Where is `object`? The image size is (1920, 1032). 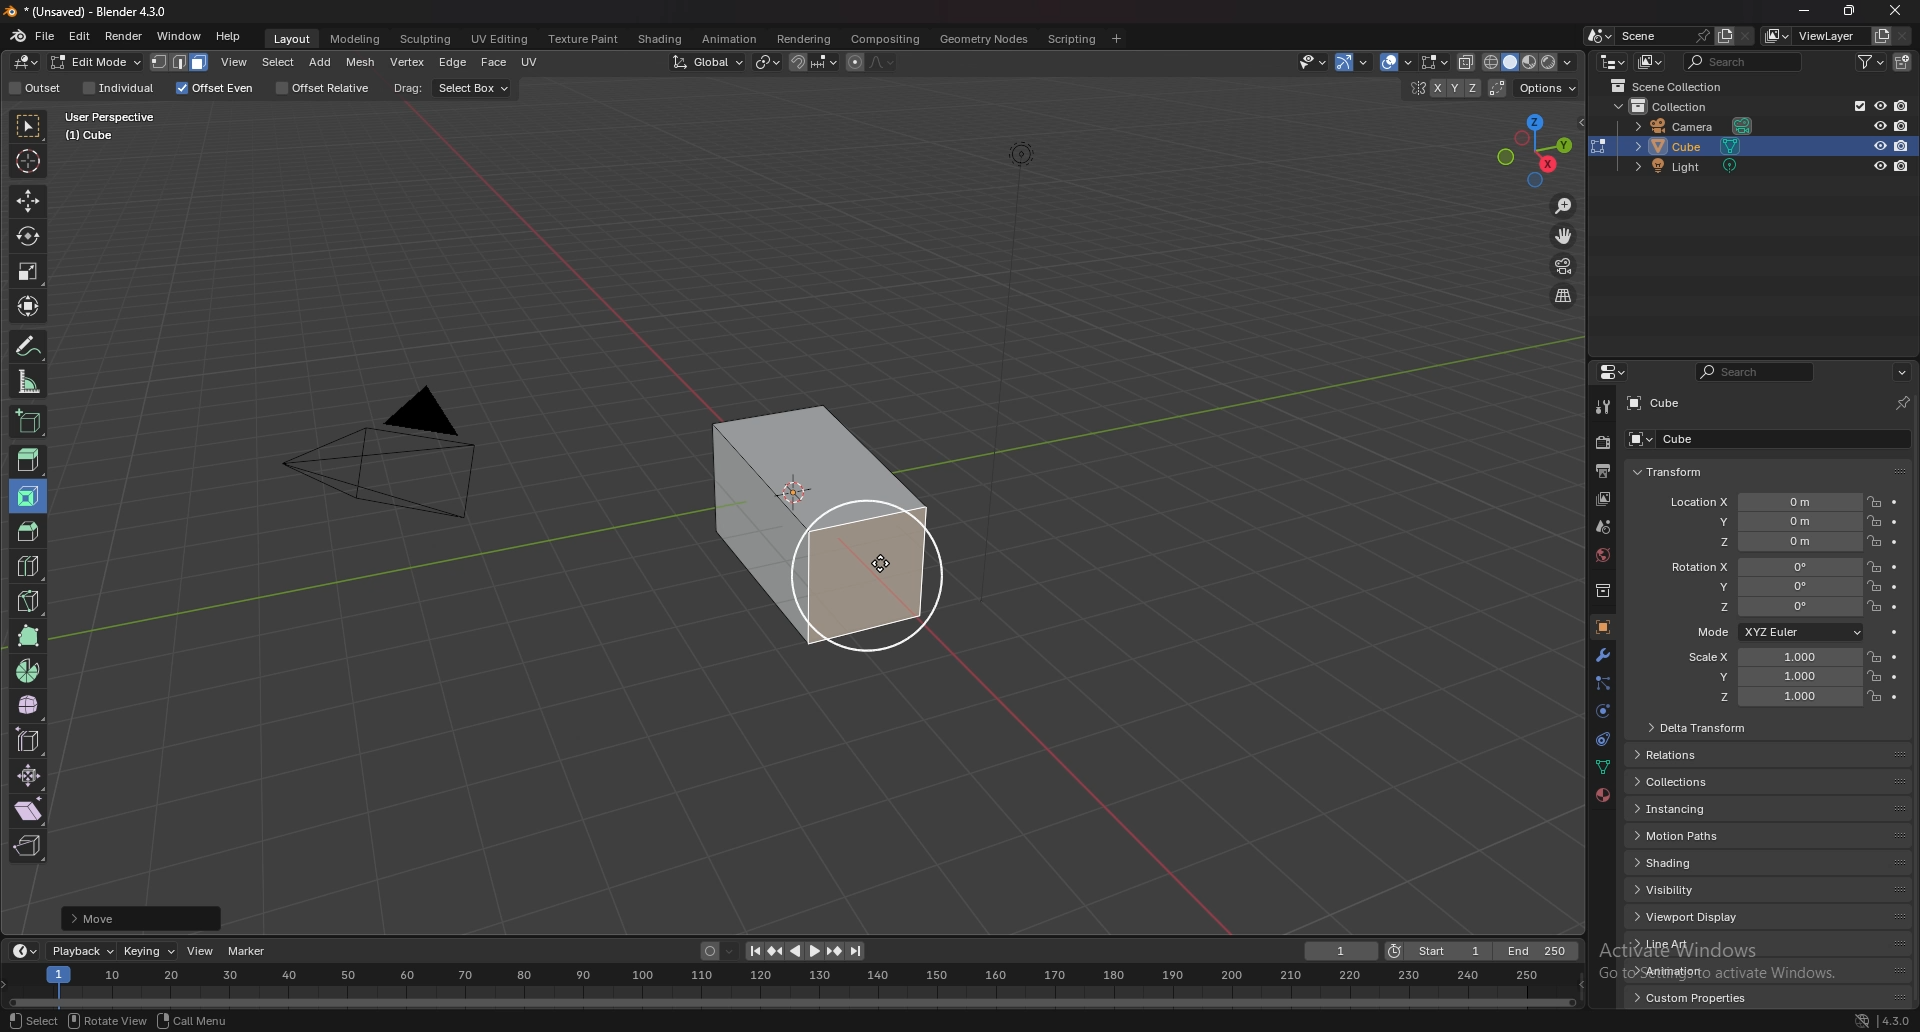 object is located at coordinates (1603, 626).